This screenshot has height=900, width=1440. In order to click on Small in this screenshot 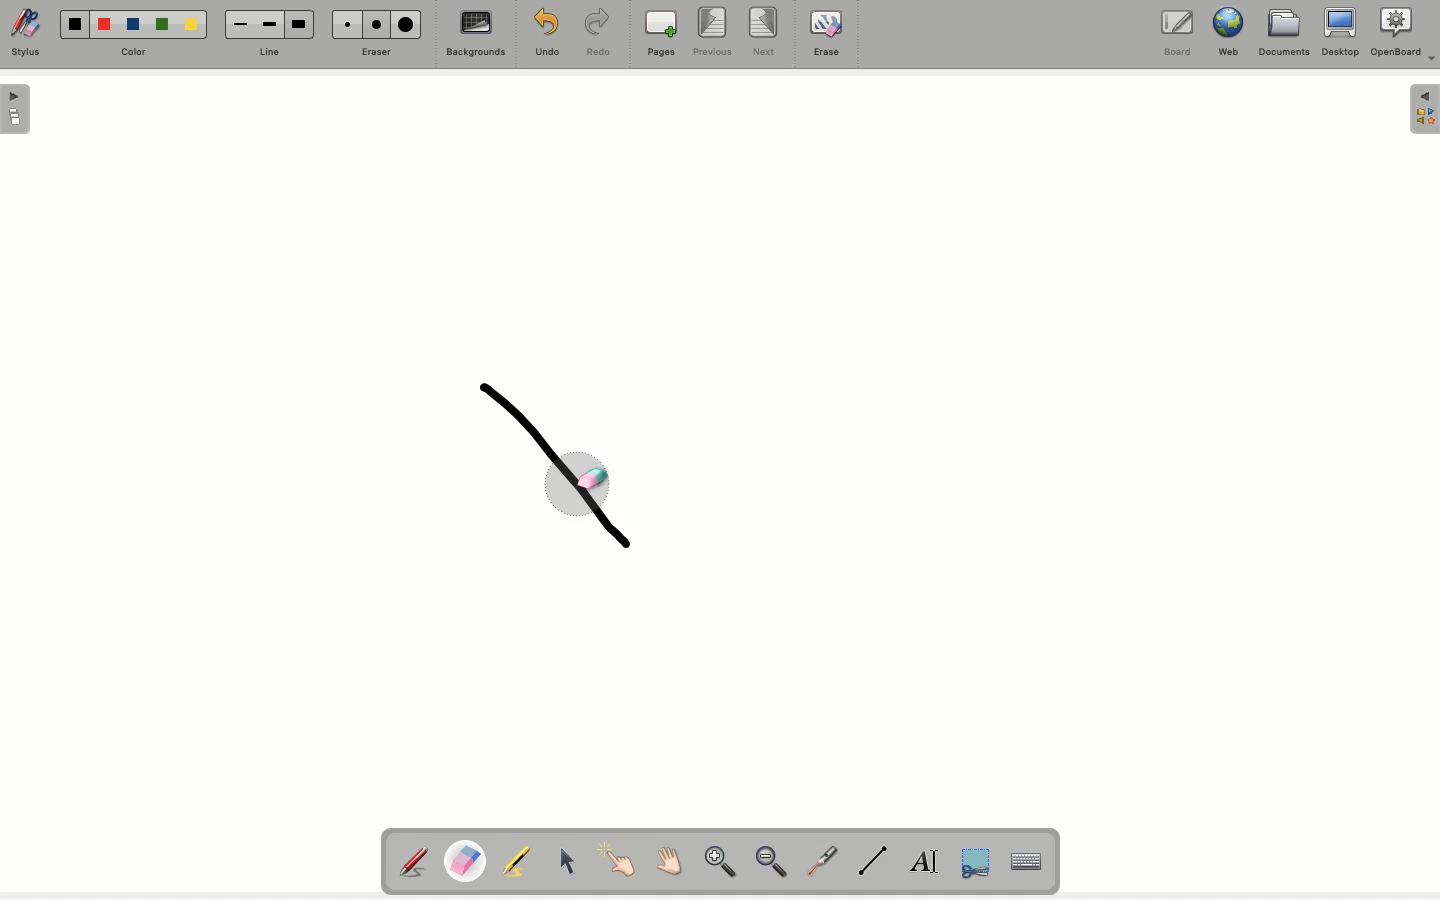, I will do `click(242, 24)`.